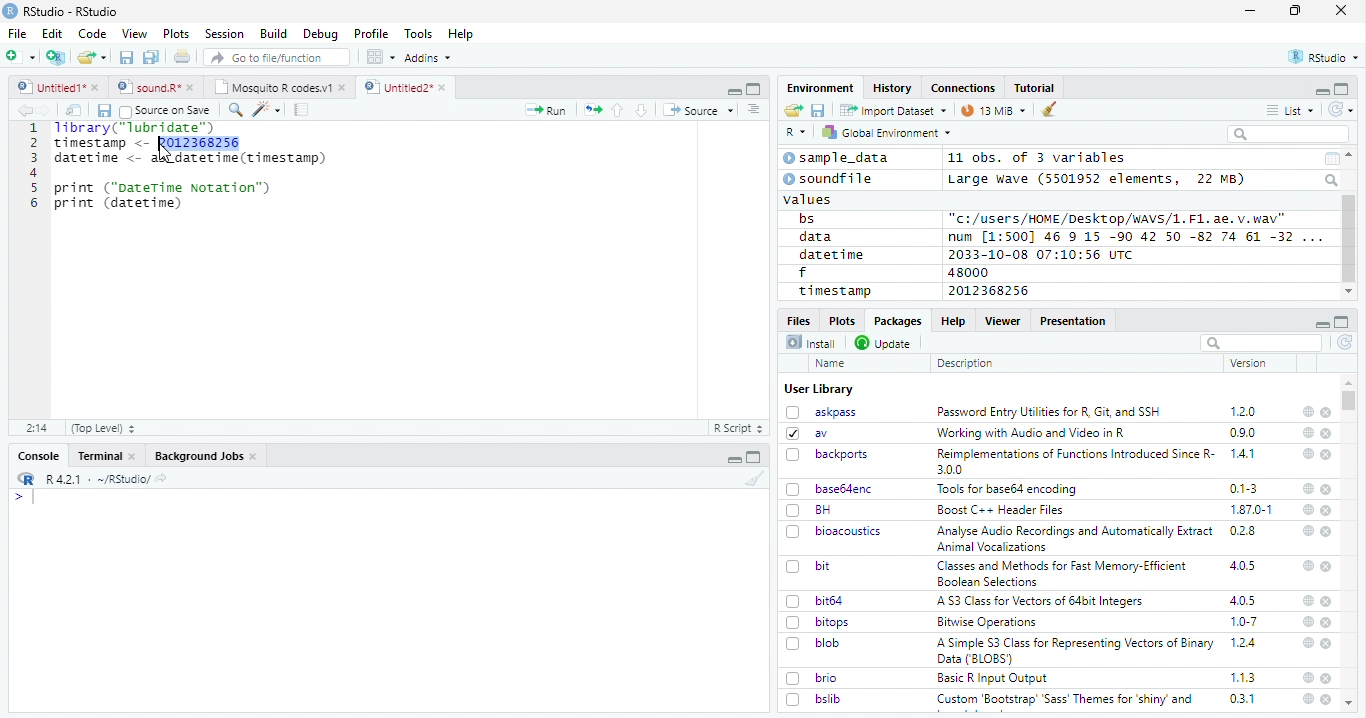 This screenshot has width=1366, height=718. I want to click on Search, so click(1333, 180).